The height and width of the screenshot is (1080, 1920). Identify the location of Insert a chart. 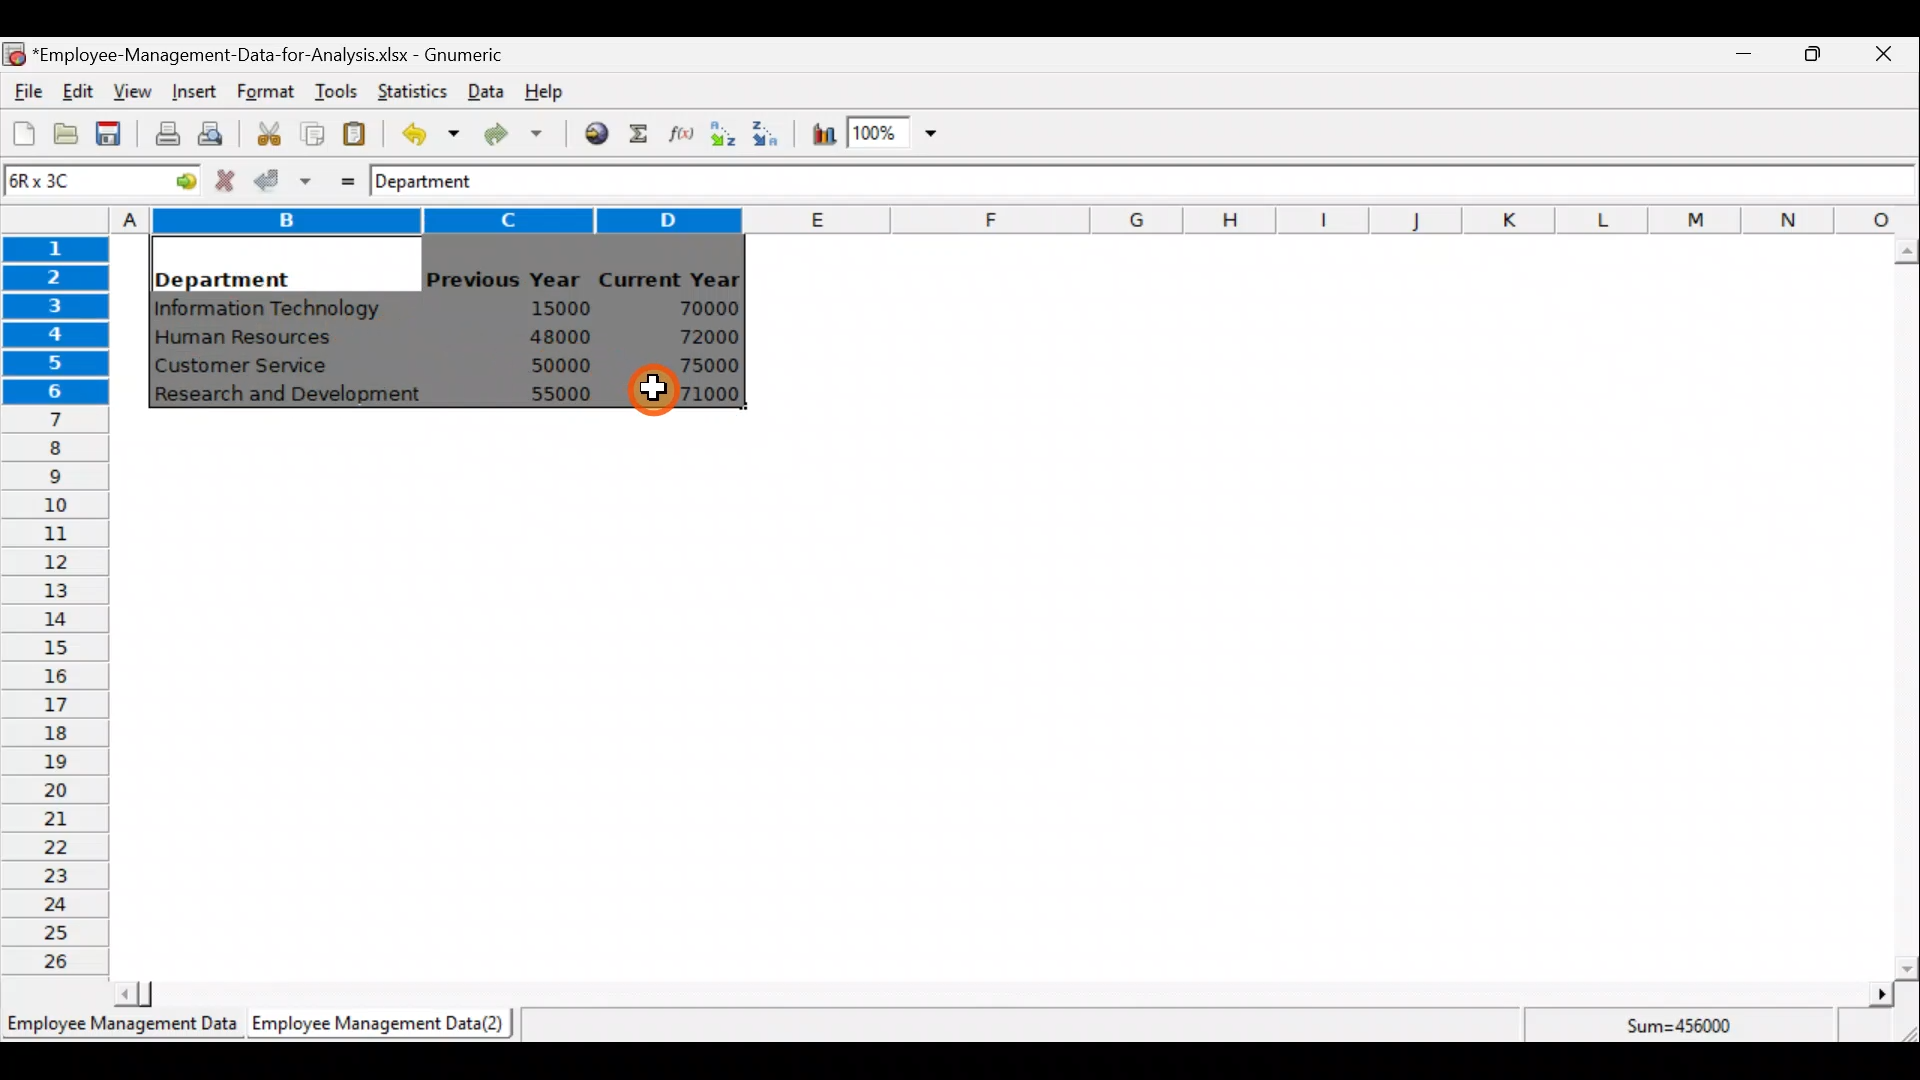
(819, 136).